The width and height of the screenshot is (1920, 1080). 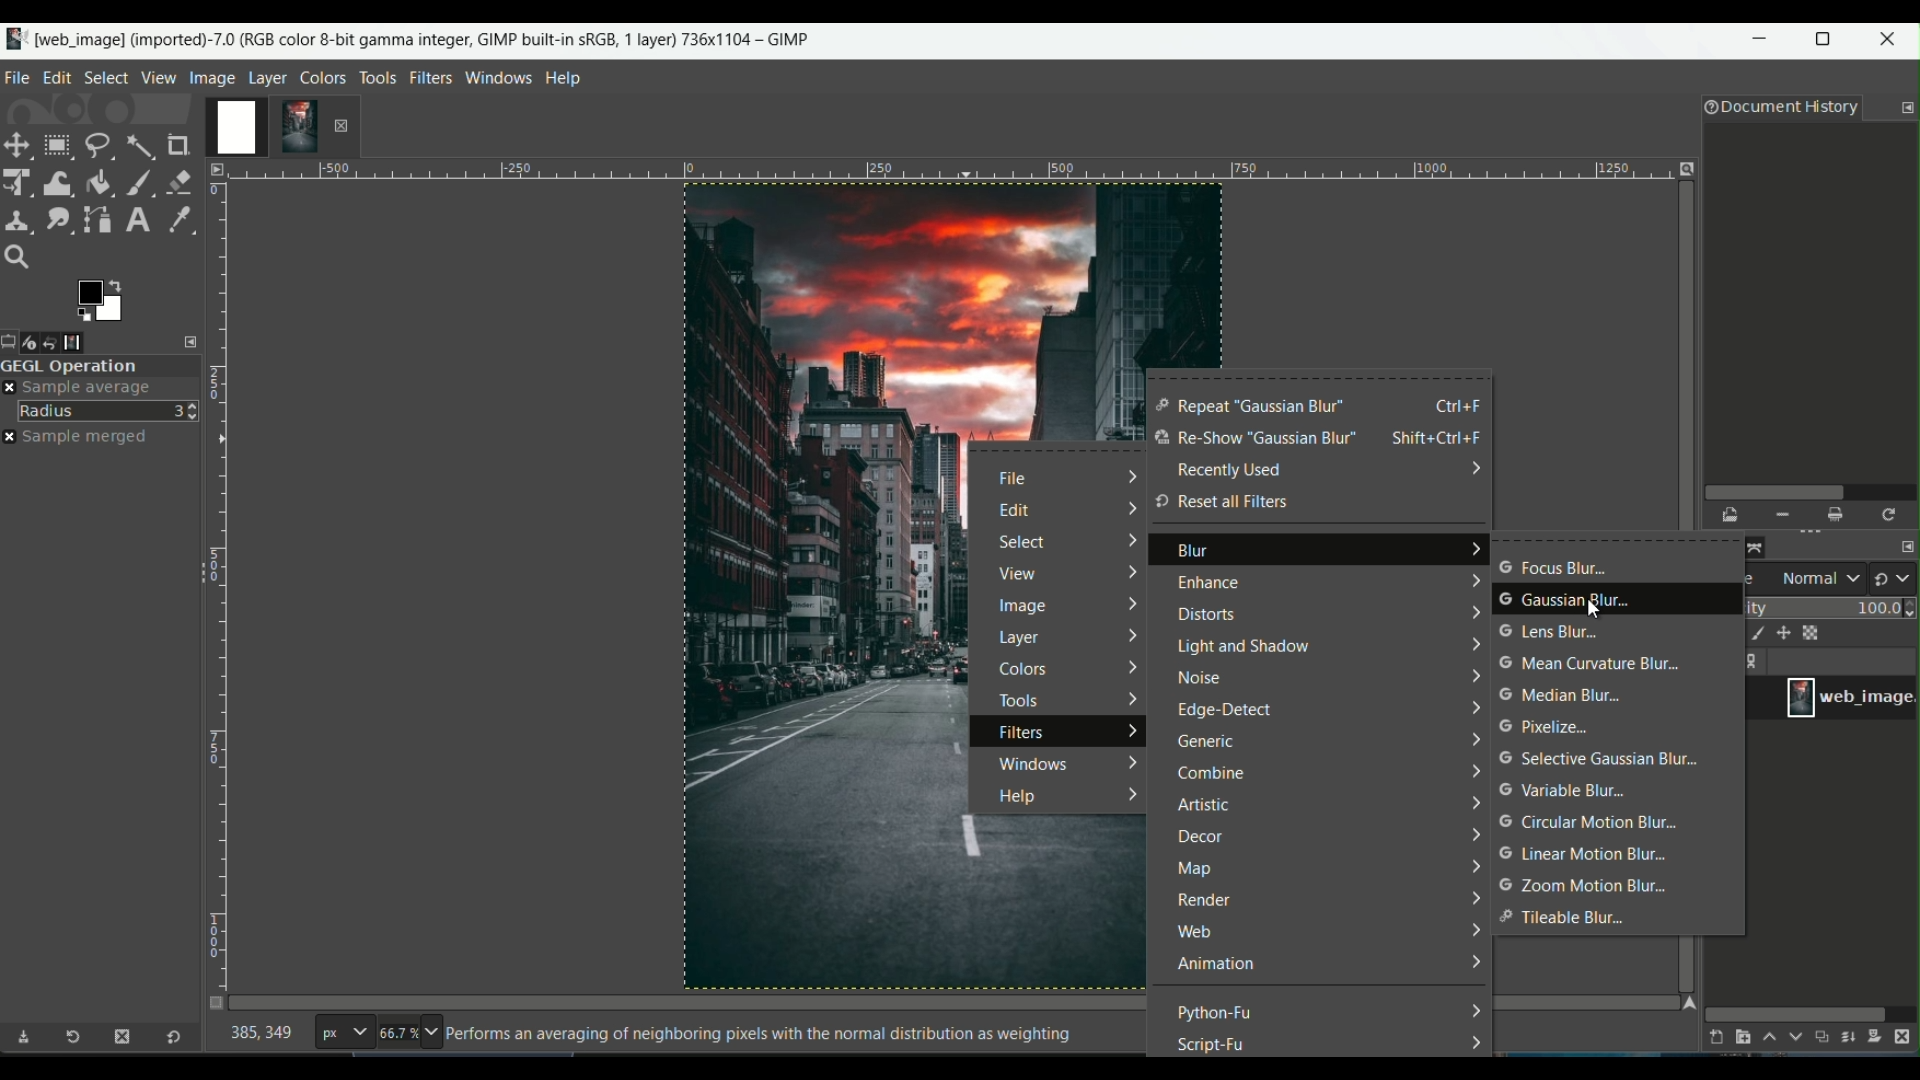 I want to click on width measuring scale, so click(x=946, y=175).